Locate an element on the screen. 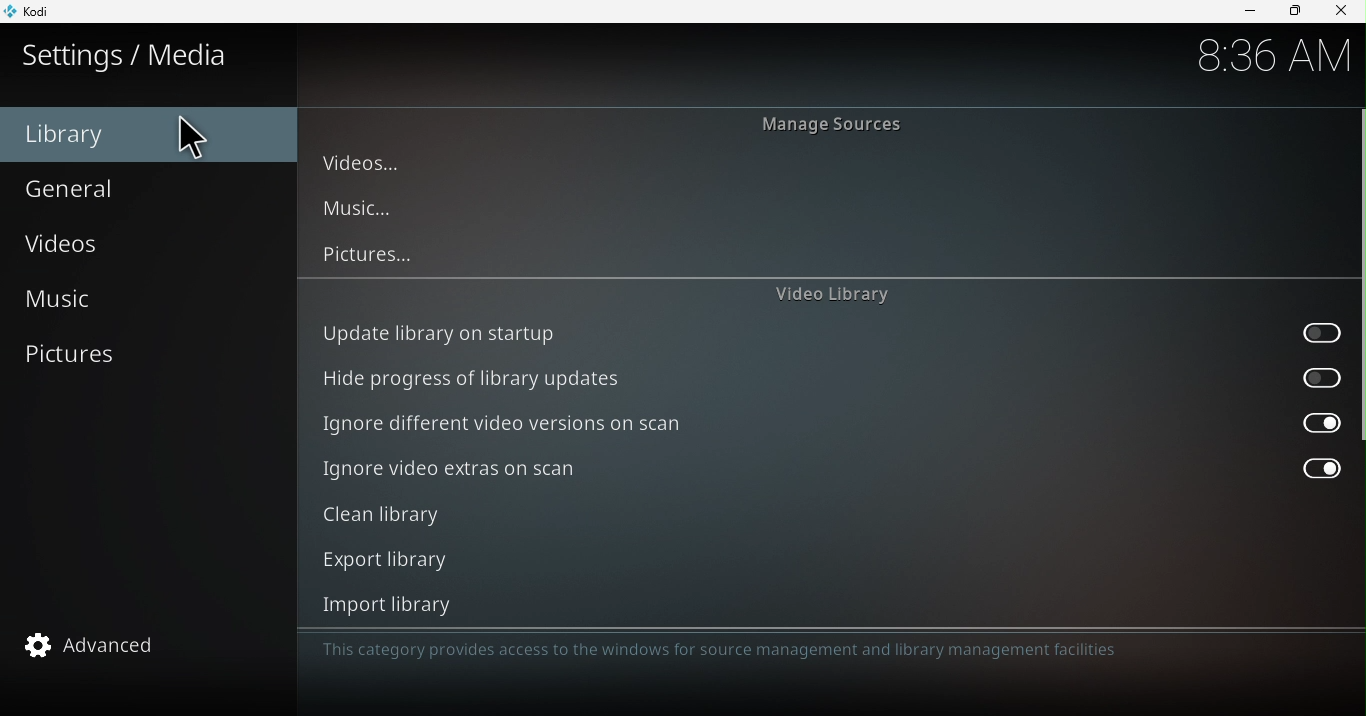 This screenshot has height=716, width=1366. scroll bar is located at coordinates (1358, 367).